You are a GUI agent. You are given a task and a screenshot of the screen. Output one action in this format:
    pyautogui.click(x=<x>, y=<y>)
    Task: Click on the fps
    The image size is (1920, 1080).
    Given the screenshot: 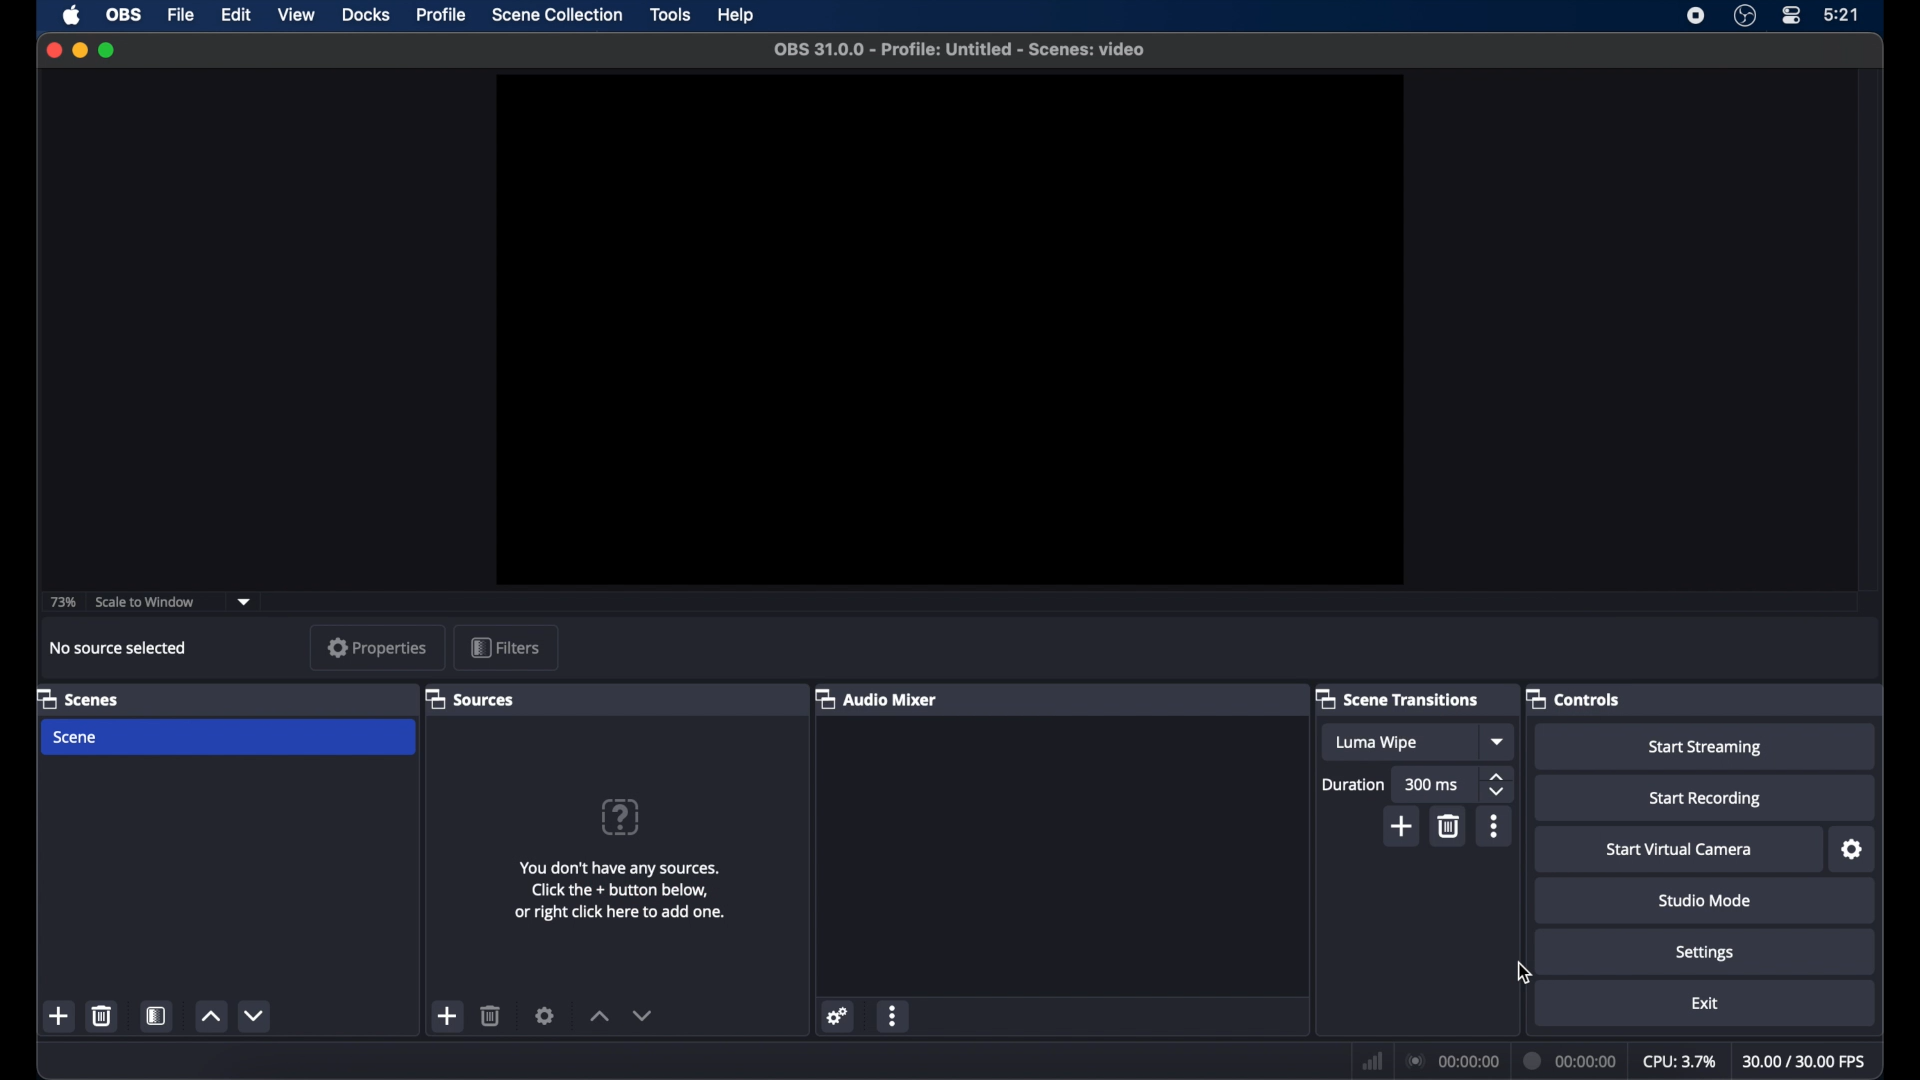 What is the action you would take?
    pyautogui.click(x=1804, y=1062)
    